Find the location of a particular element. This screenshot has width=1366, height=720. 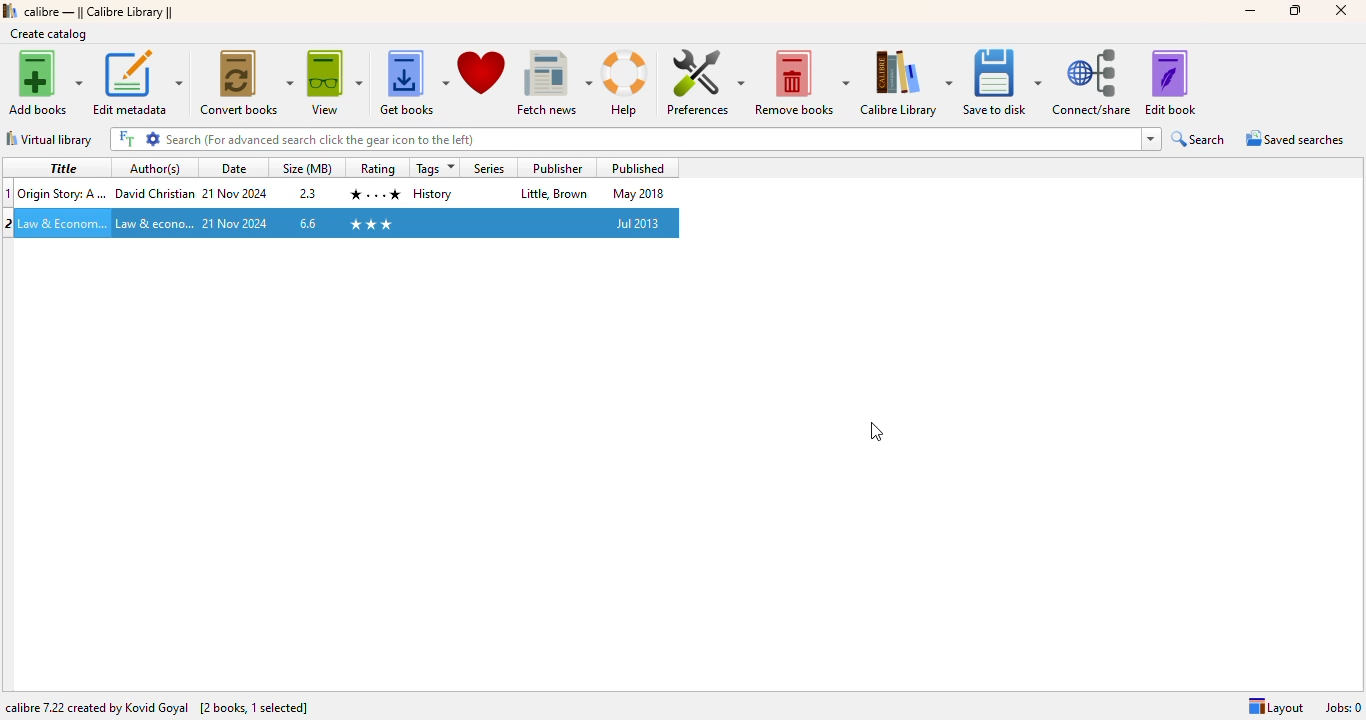

Author is located at coordinates (154, 191).